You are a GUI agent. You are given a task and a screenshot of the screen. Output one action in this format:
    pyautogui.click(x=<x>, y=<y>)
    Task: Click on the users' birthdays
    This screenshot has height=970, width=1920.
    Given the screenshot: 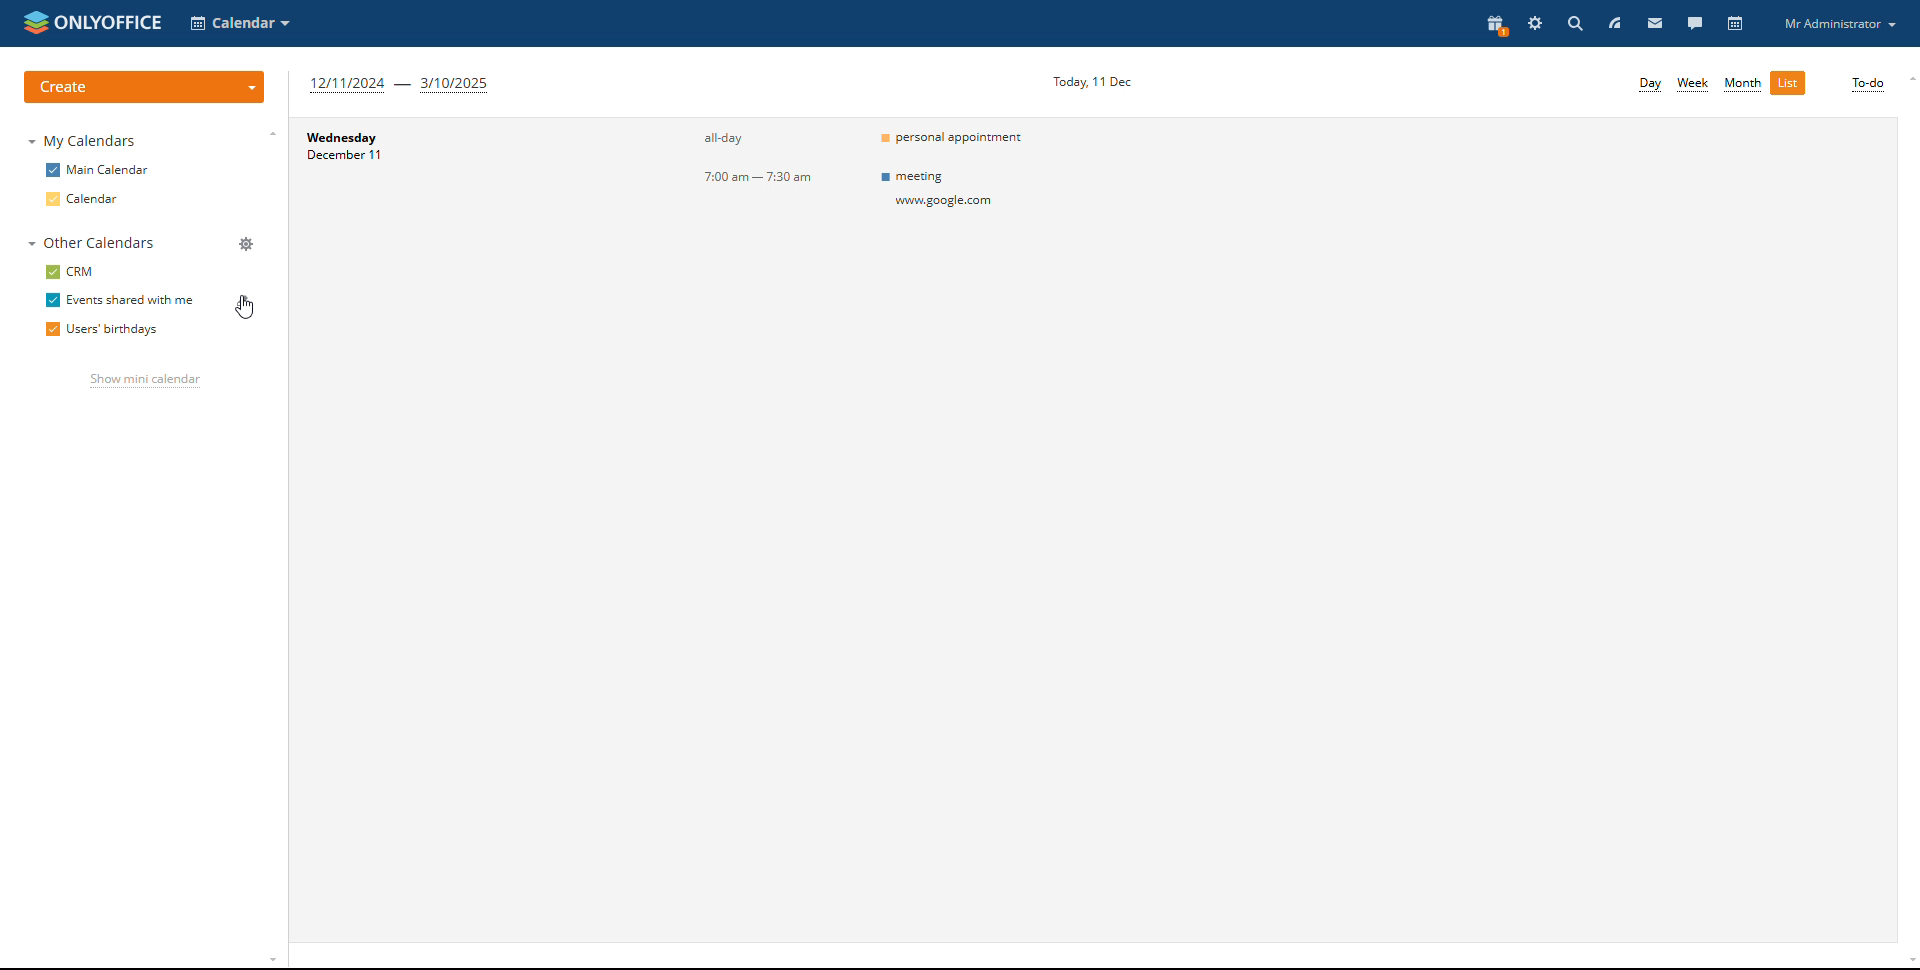 What is the action you would take?
    pyautogui.click(x=99, y=329)
    